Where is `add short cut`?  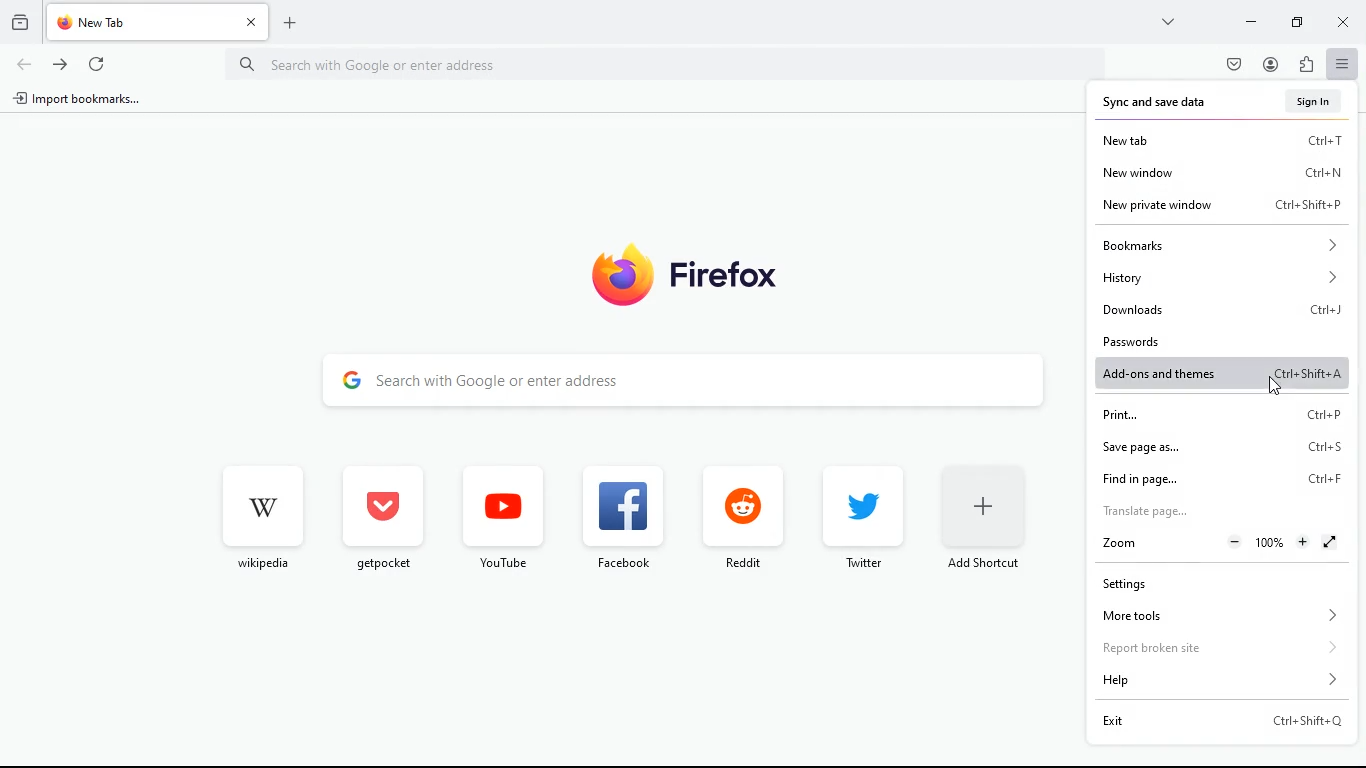
add short cut is located at coordinates (984, 523).